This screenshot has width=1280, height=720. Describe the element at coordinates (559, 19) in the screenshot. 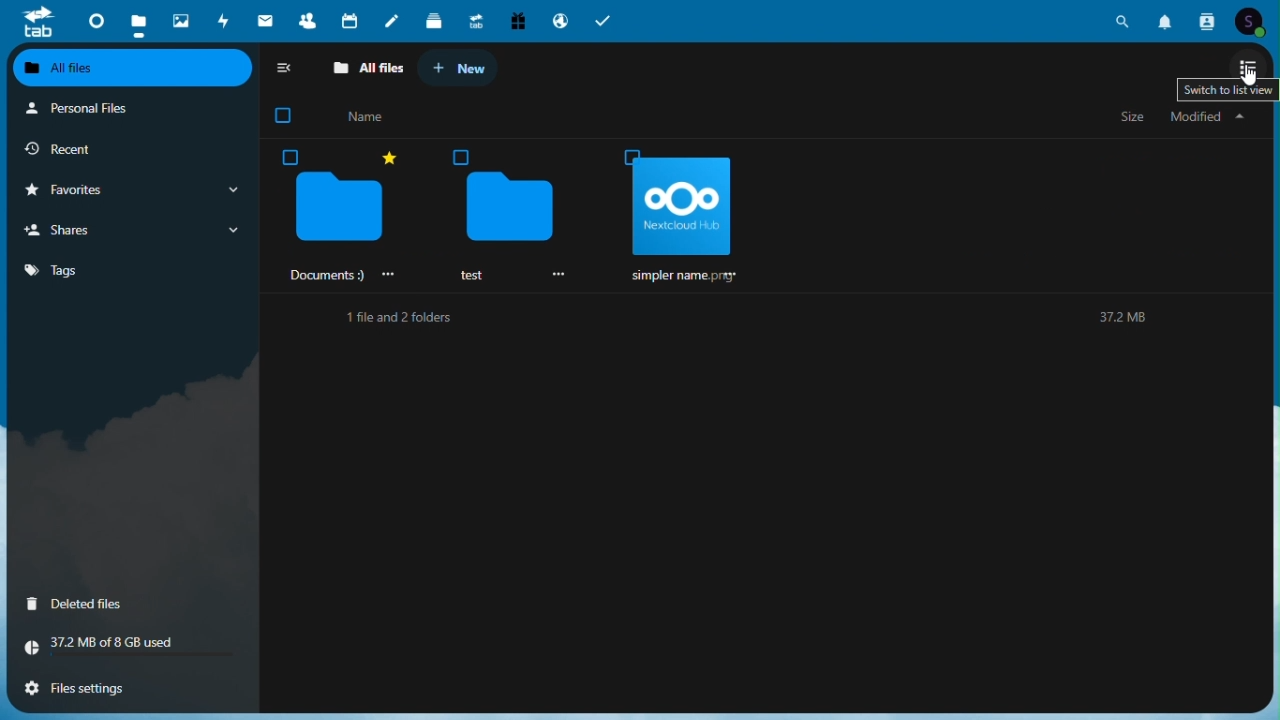

I see `email hosting` at that location.